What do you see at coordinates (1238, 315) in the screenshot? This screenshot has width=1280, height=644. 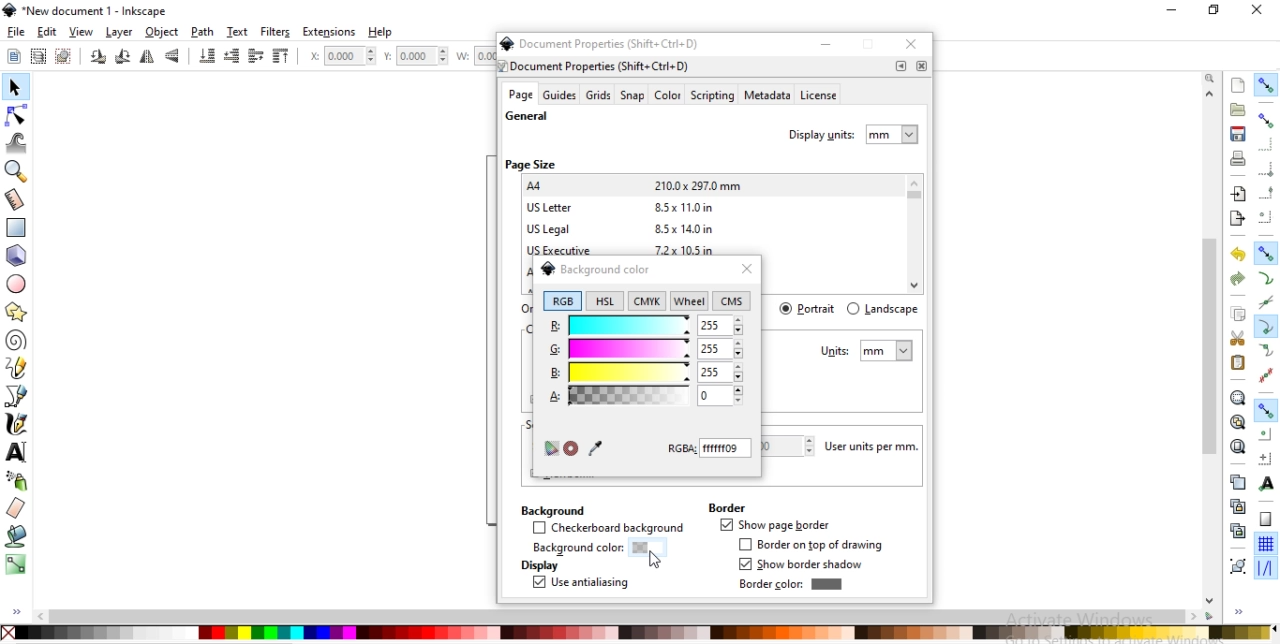 I see `copy` at bounding box center [1238, 315].